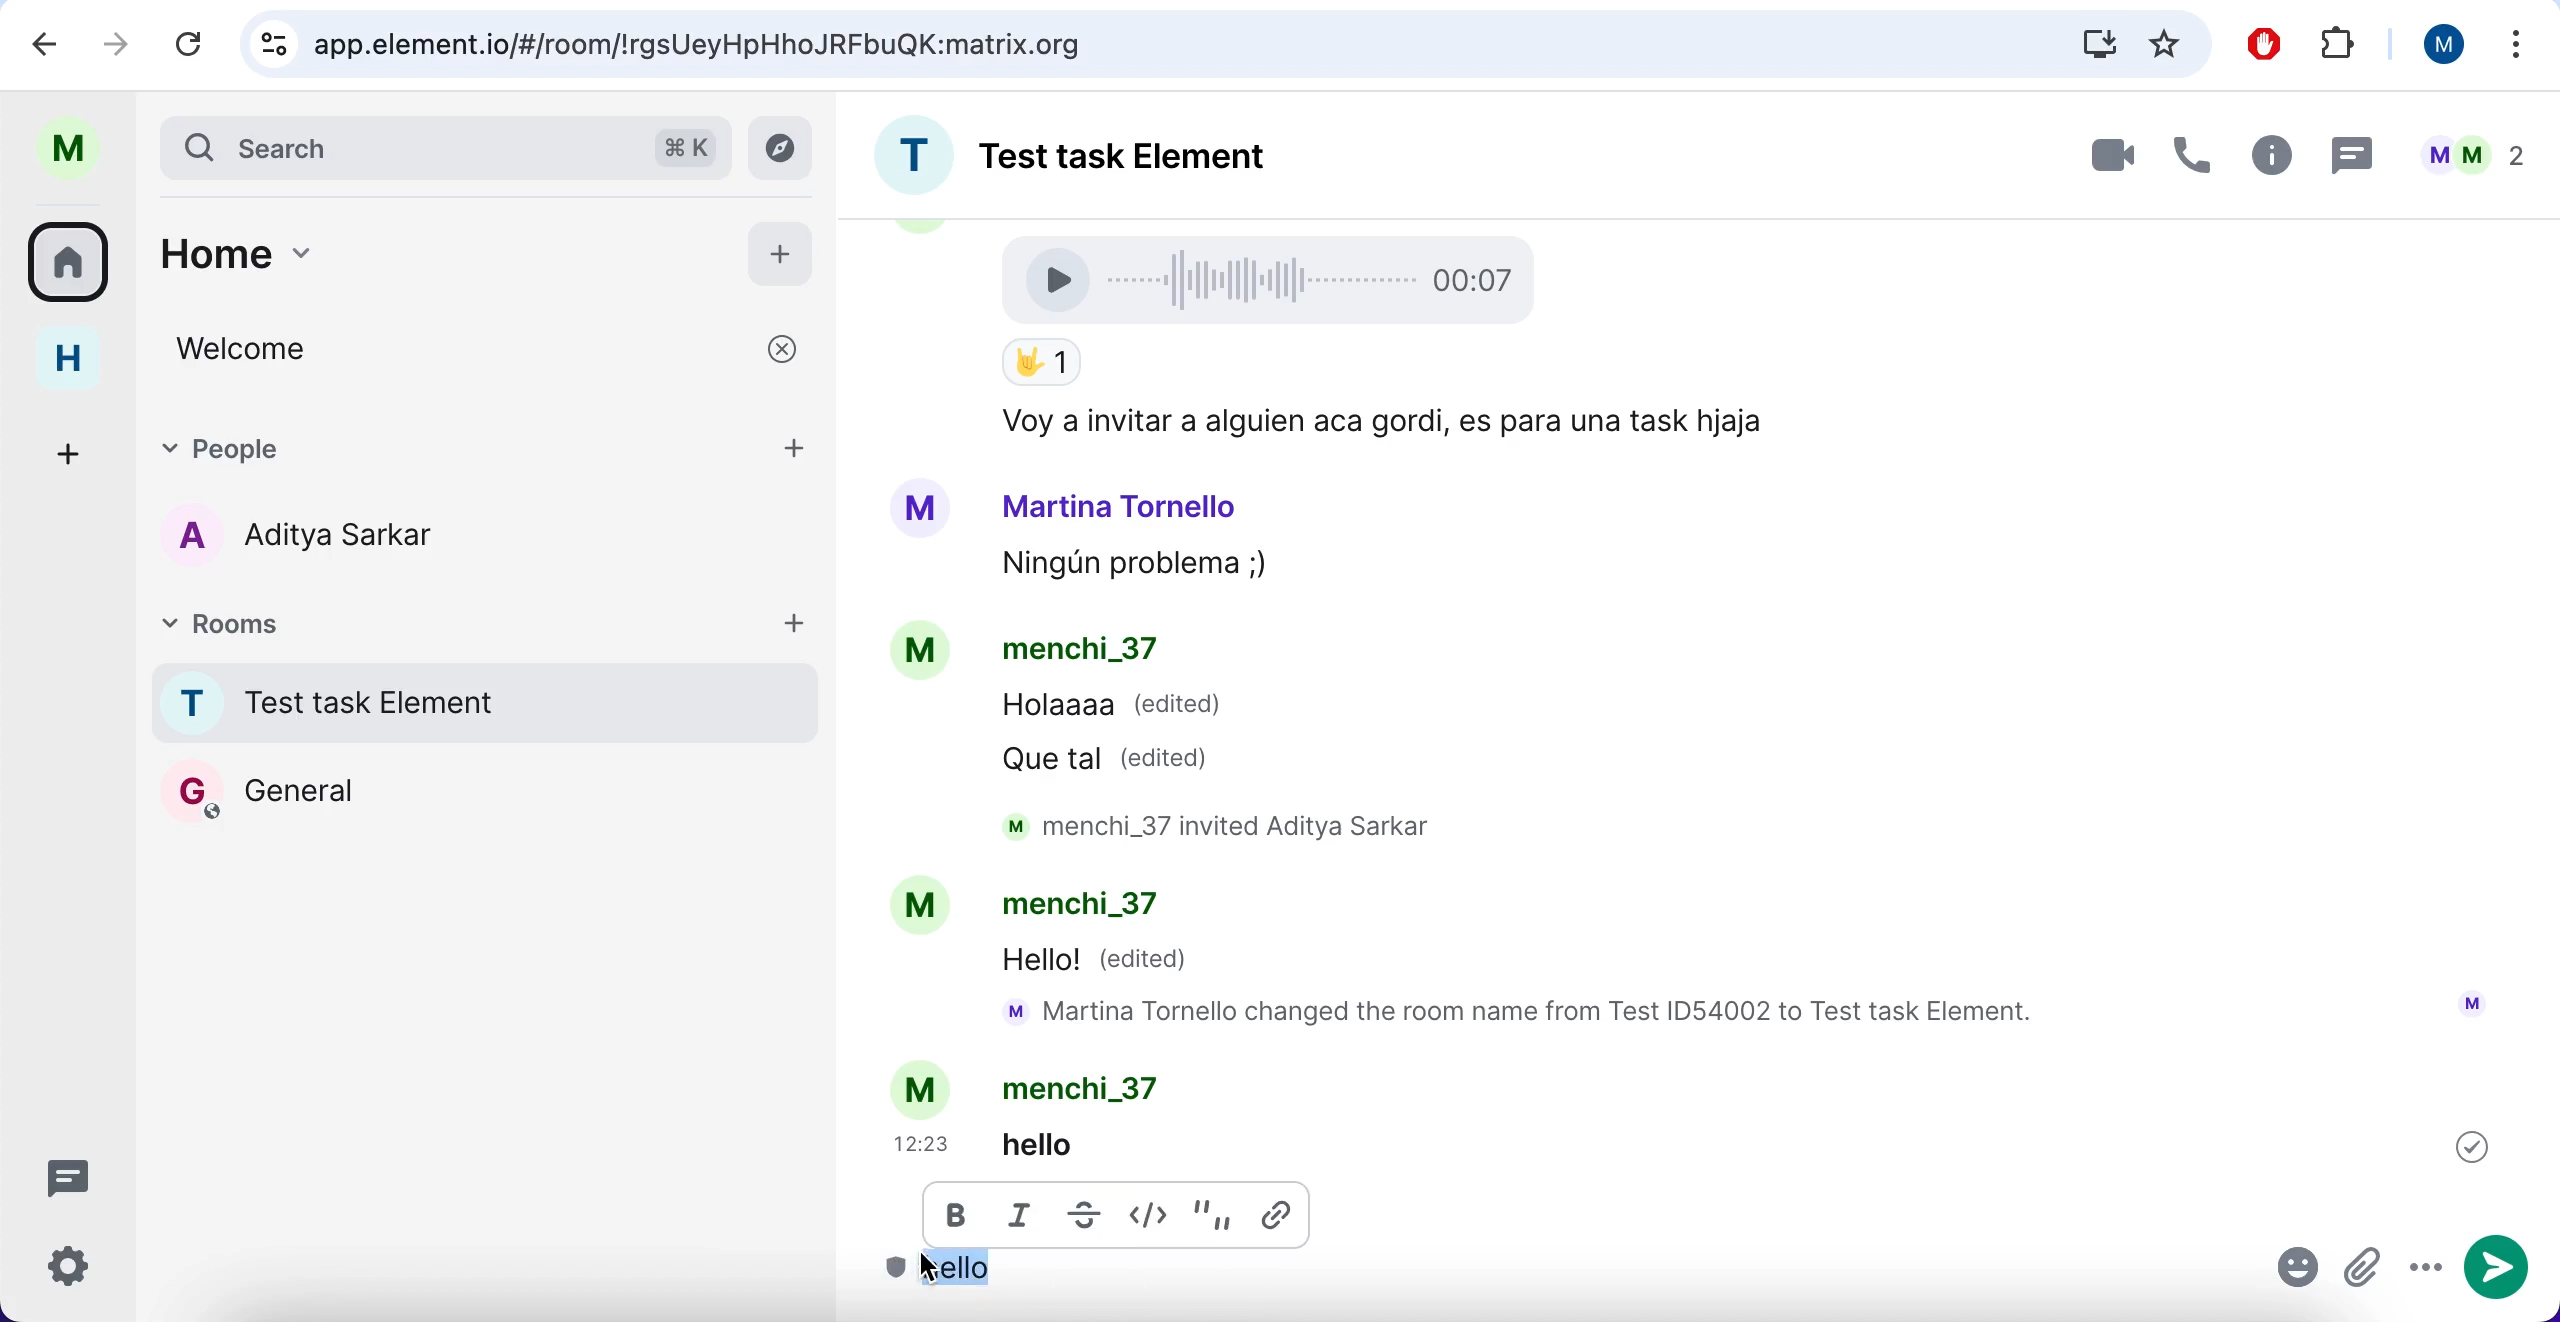 The image size is (2560, 1322). I want to click on videocall, so click(2110, 154).